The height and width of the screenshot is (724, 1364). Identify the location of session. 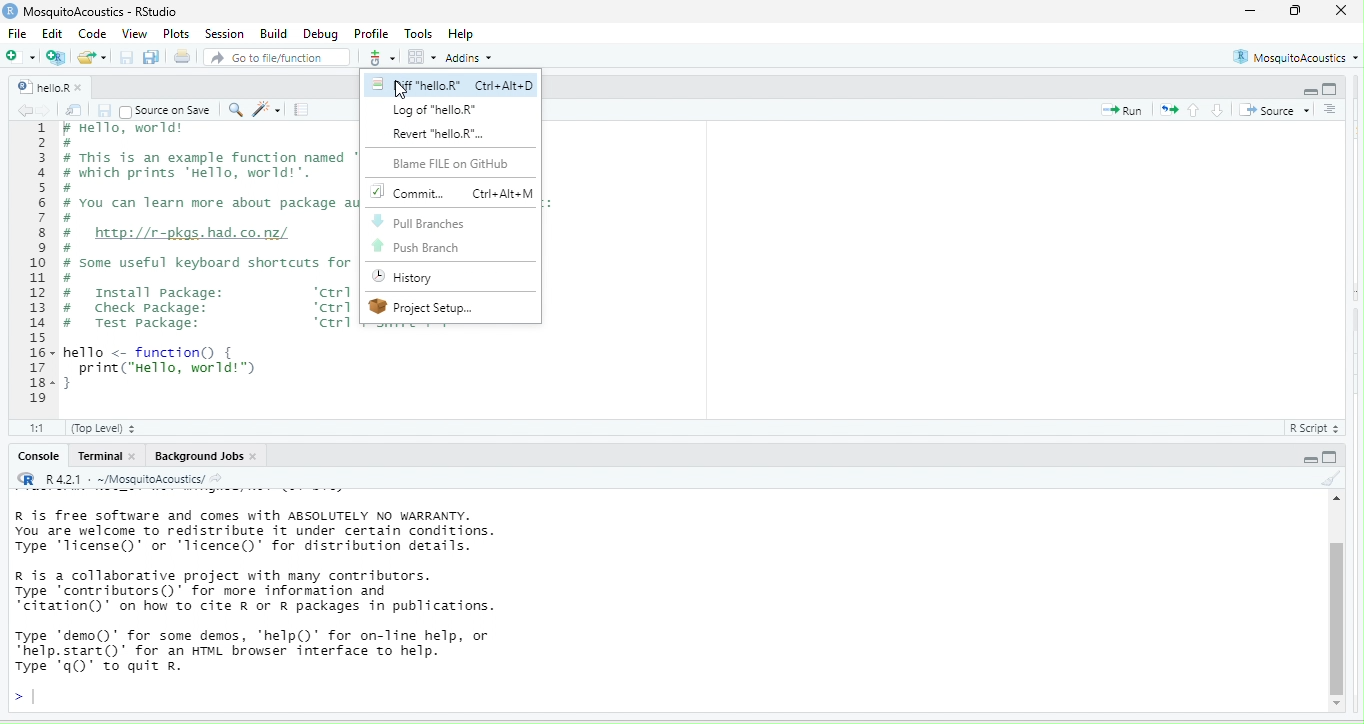
(225, 35).